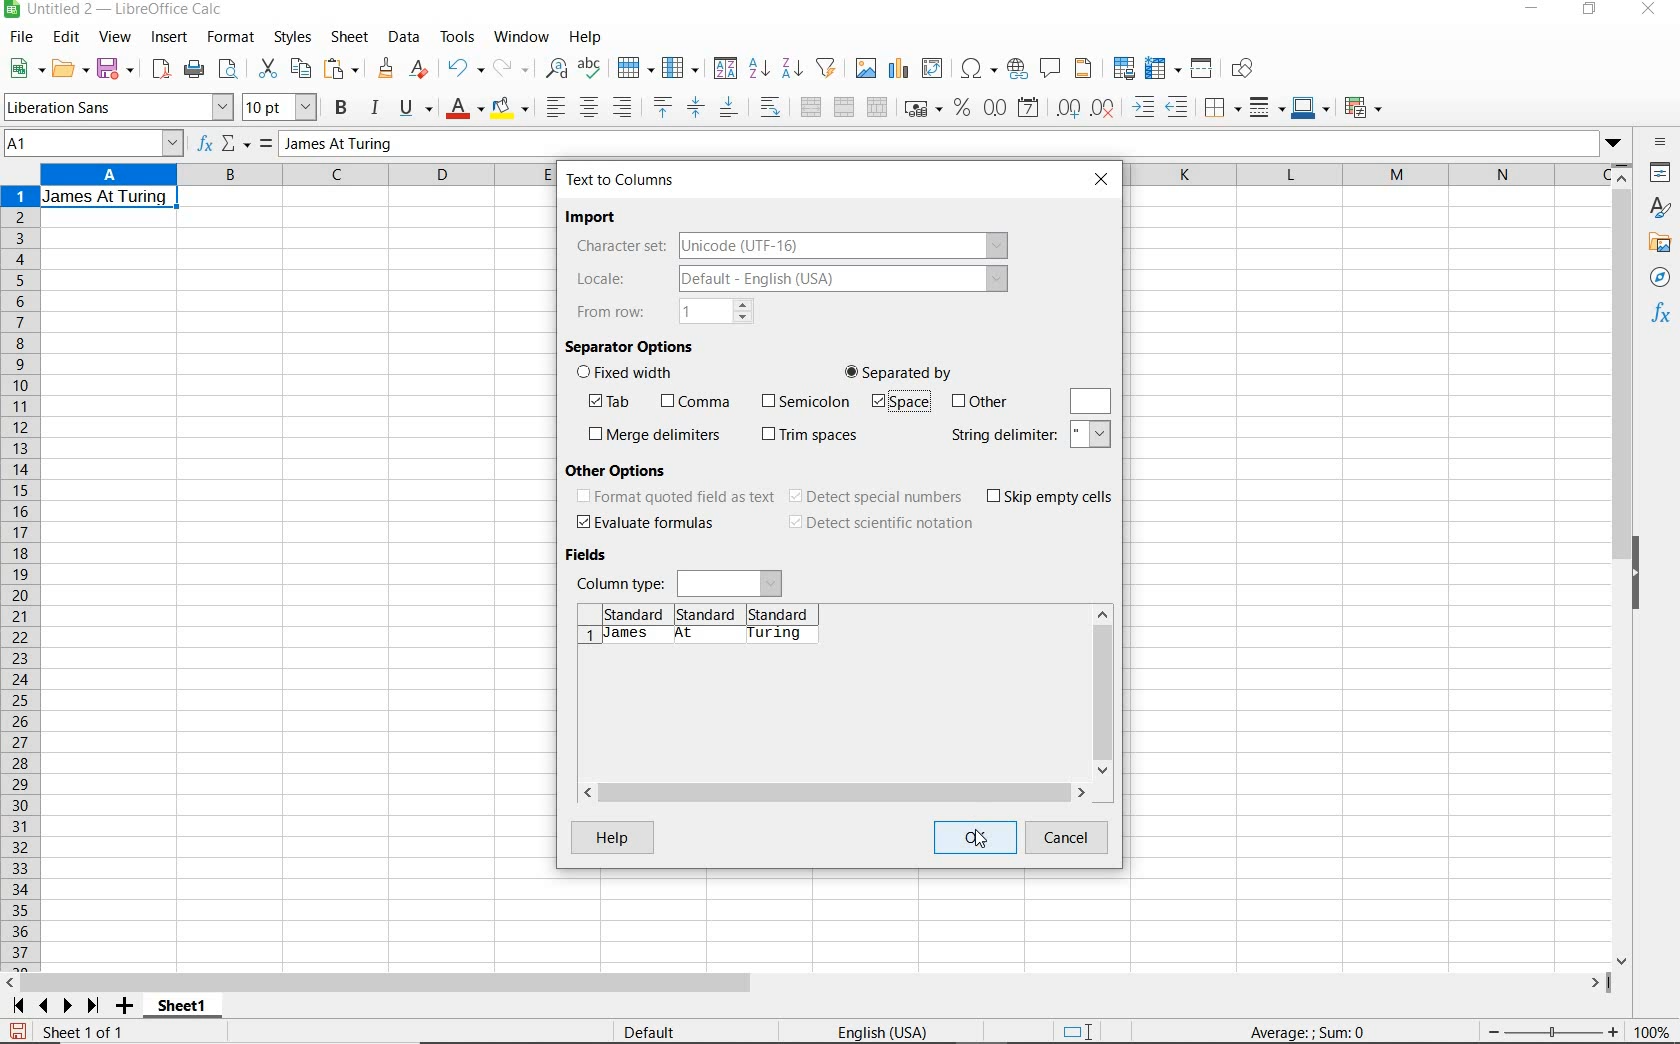  Describe the element at coordinates (787, 281) in the screenshot. I see `locale` at that location.